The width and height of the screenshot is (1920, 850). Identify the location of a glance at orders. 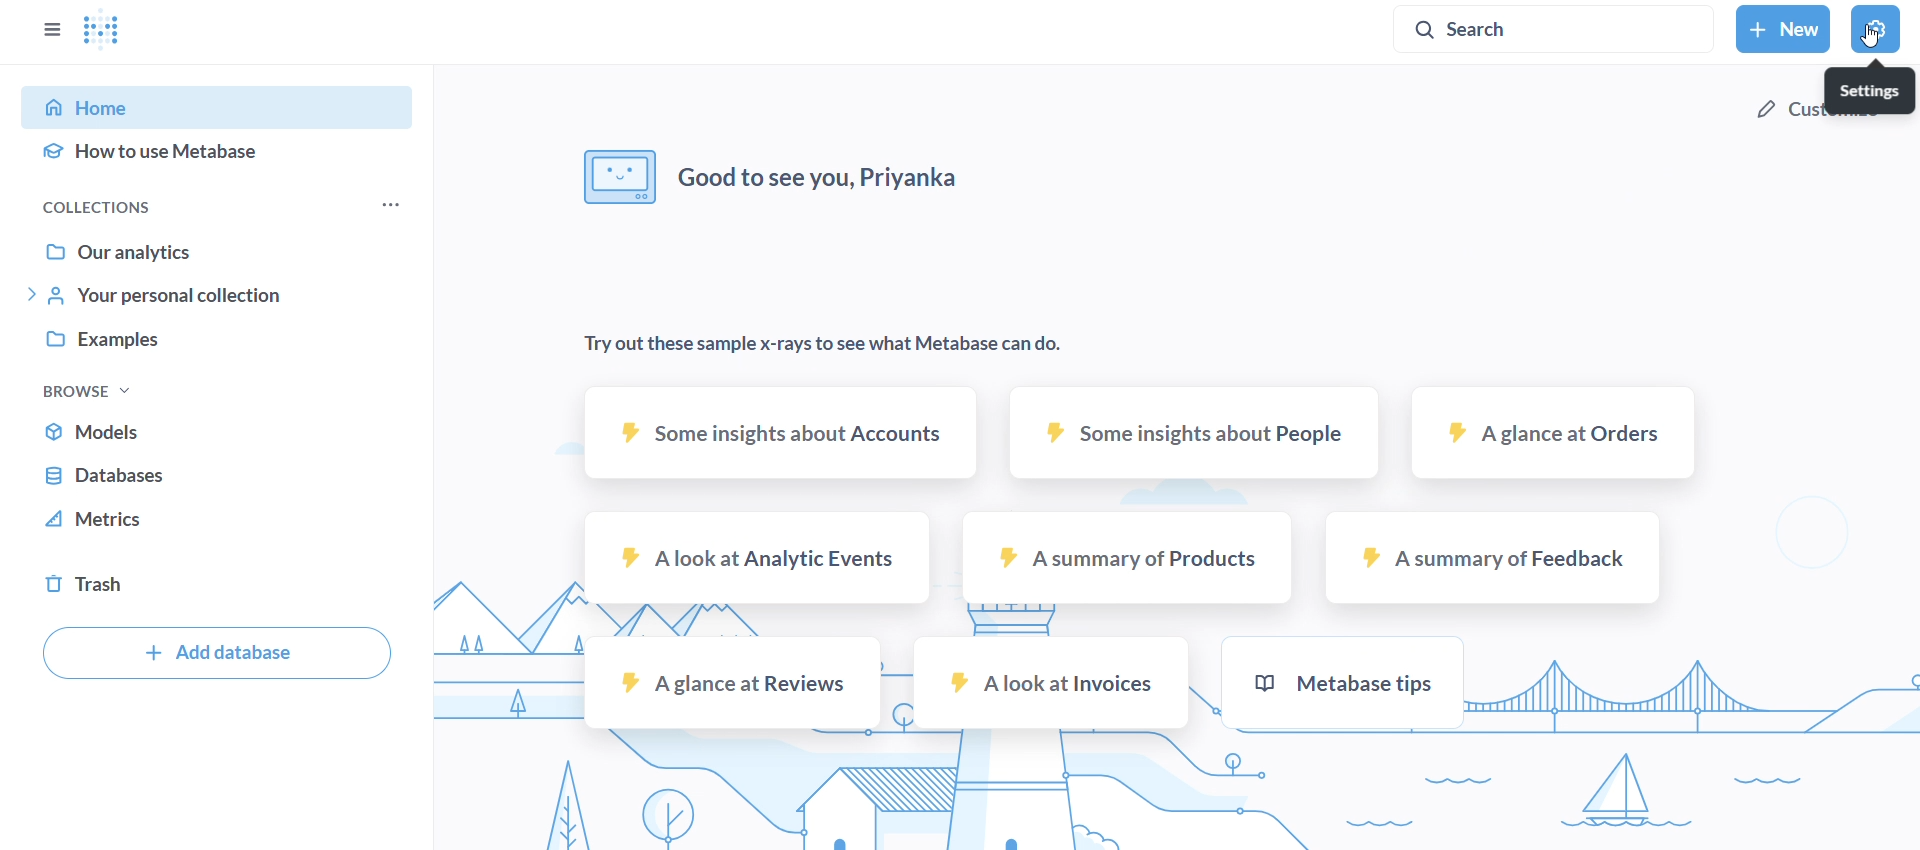
(1554, 431).